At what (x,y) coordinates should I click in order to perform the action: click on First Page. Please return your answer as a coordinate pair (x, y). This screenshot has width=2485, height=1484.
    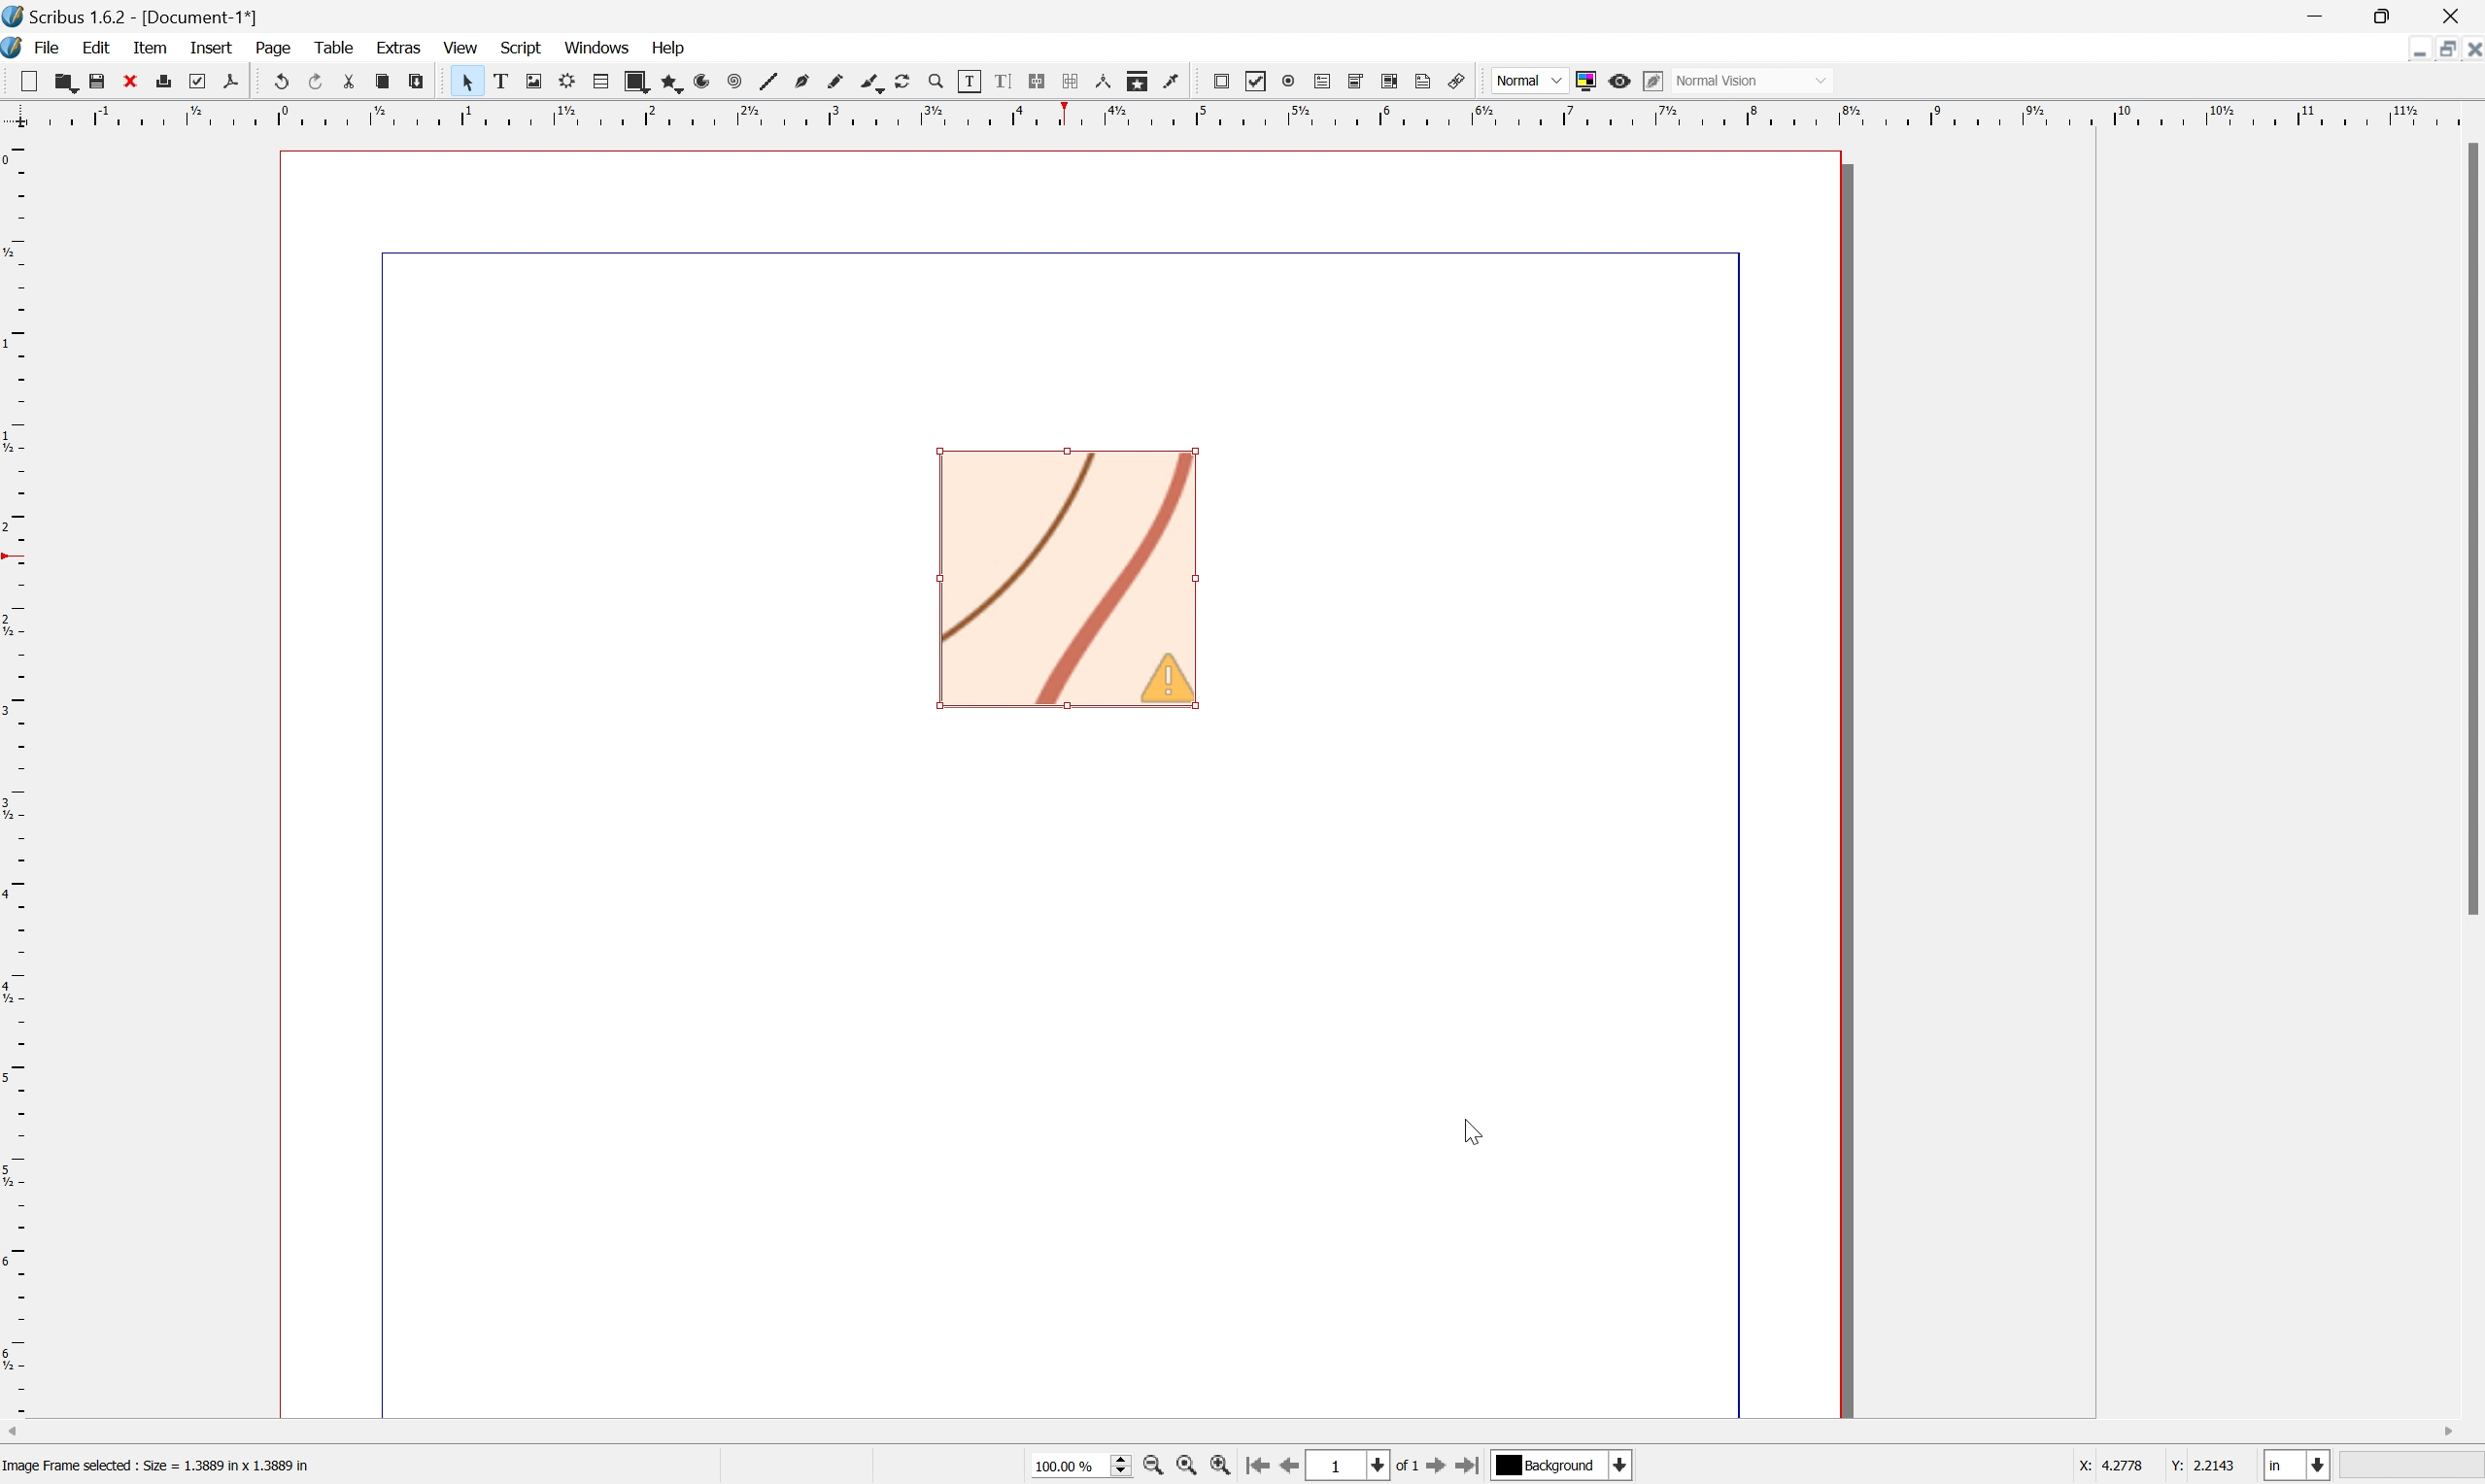
    Looking at the image, I should click on (1260, 1465).